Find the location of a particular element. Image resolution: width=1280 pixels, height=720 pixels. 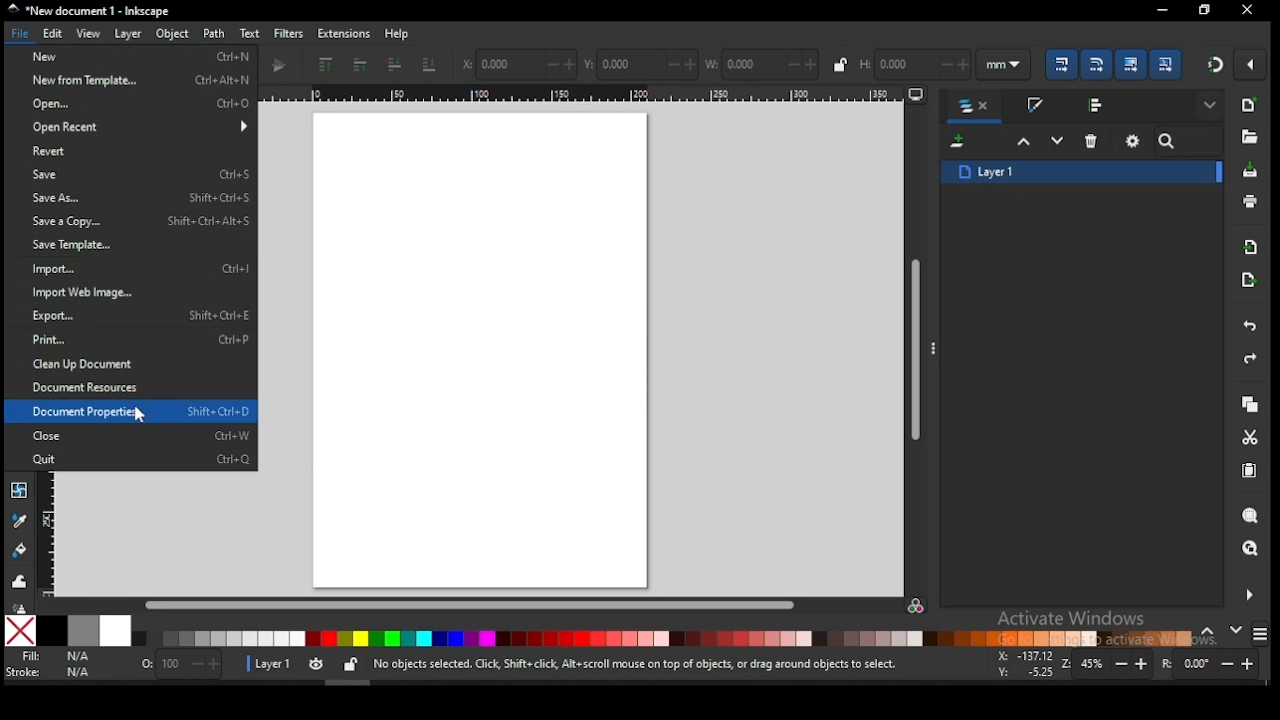

next is located at coordinates (1236, 630).